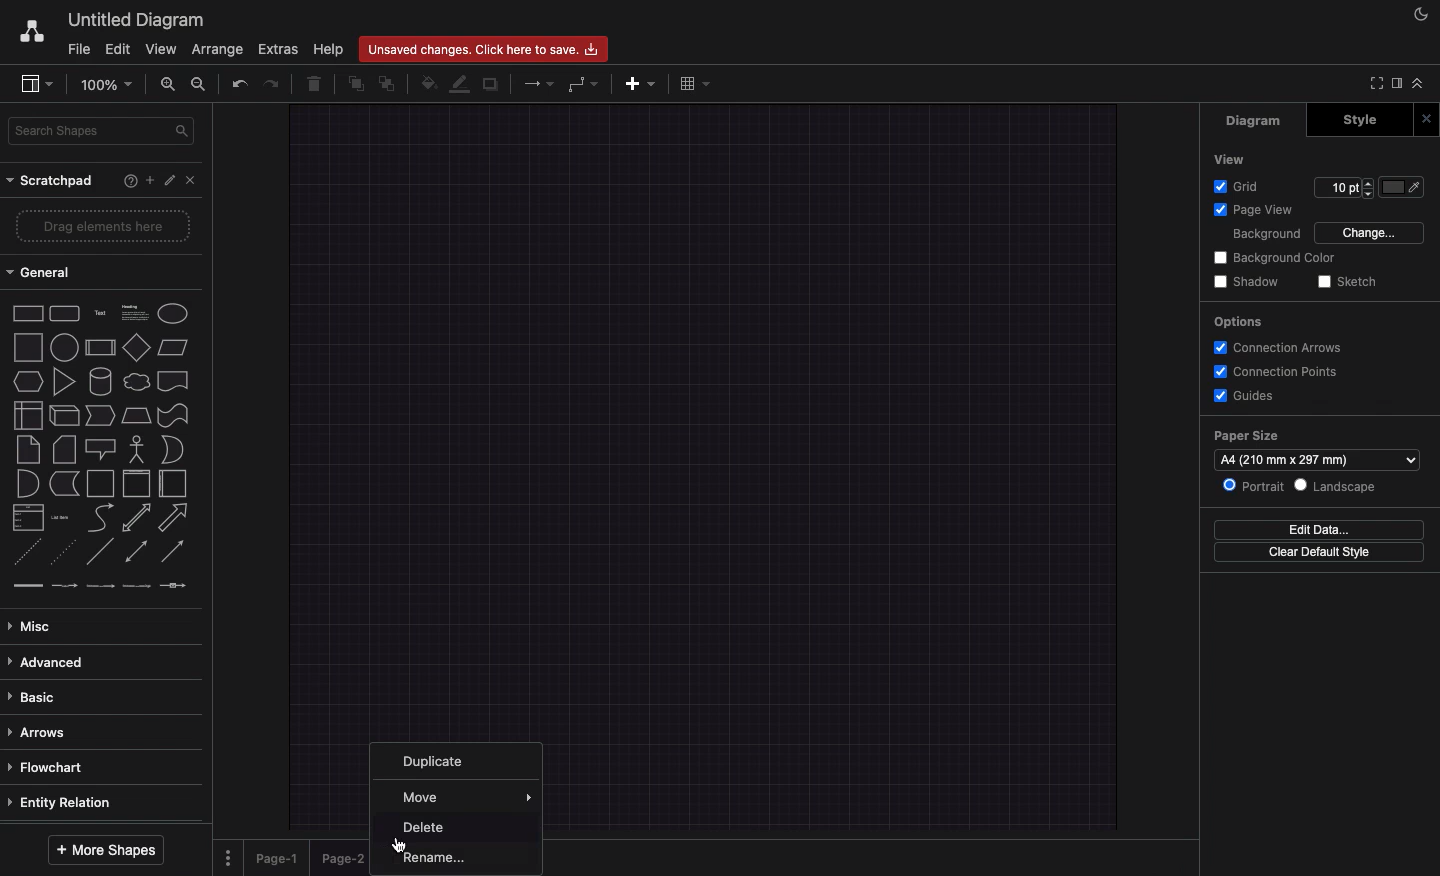 The height and width of the screenshot is (876, 1440). I want to click on Unsaved changes. click here to save., so click(483, 49).